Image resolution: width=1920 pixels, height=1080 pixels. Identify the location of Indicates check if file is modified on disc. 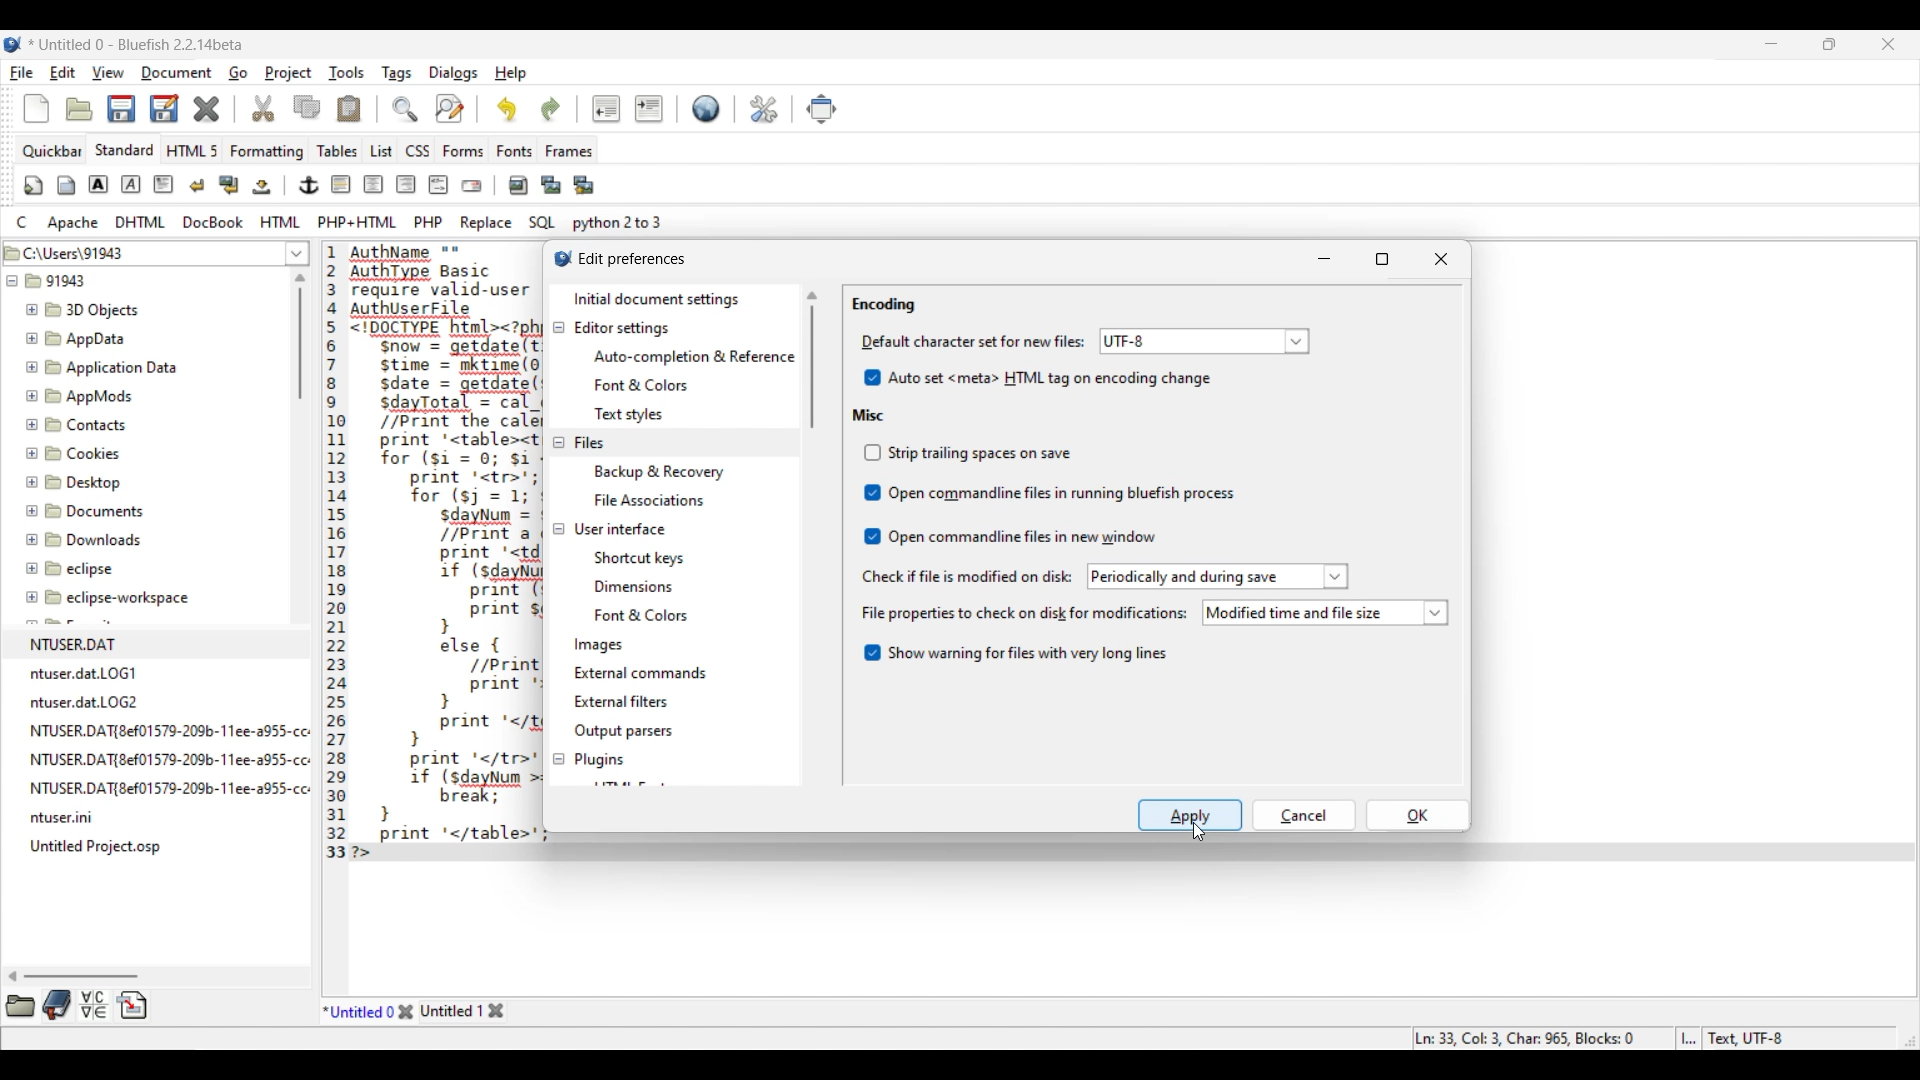
(966, 577).